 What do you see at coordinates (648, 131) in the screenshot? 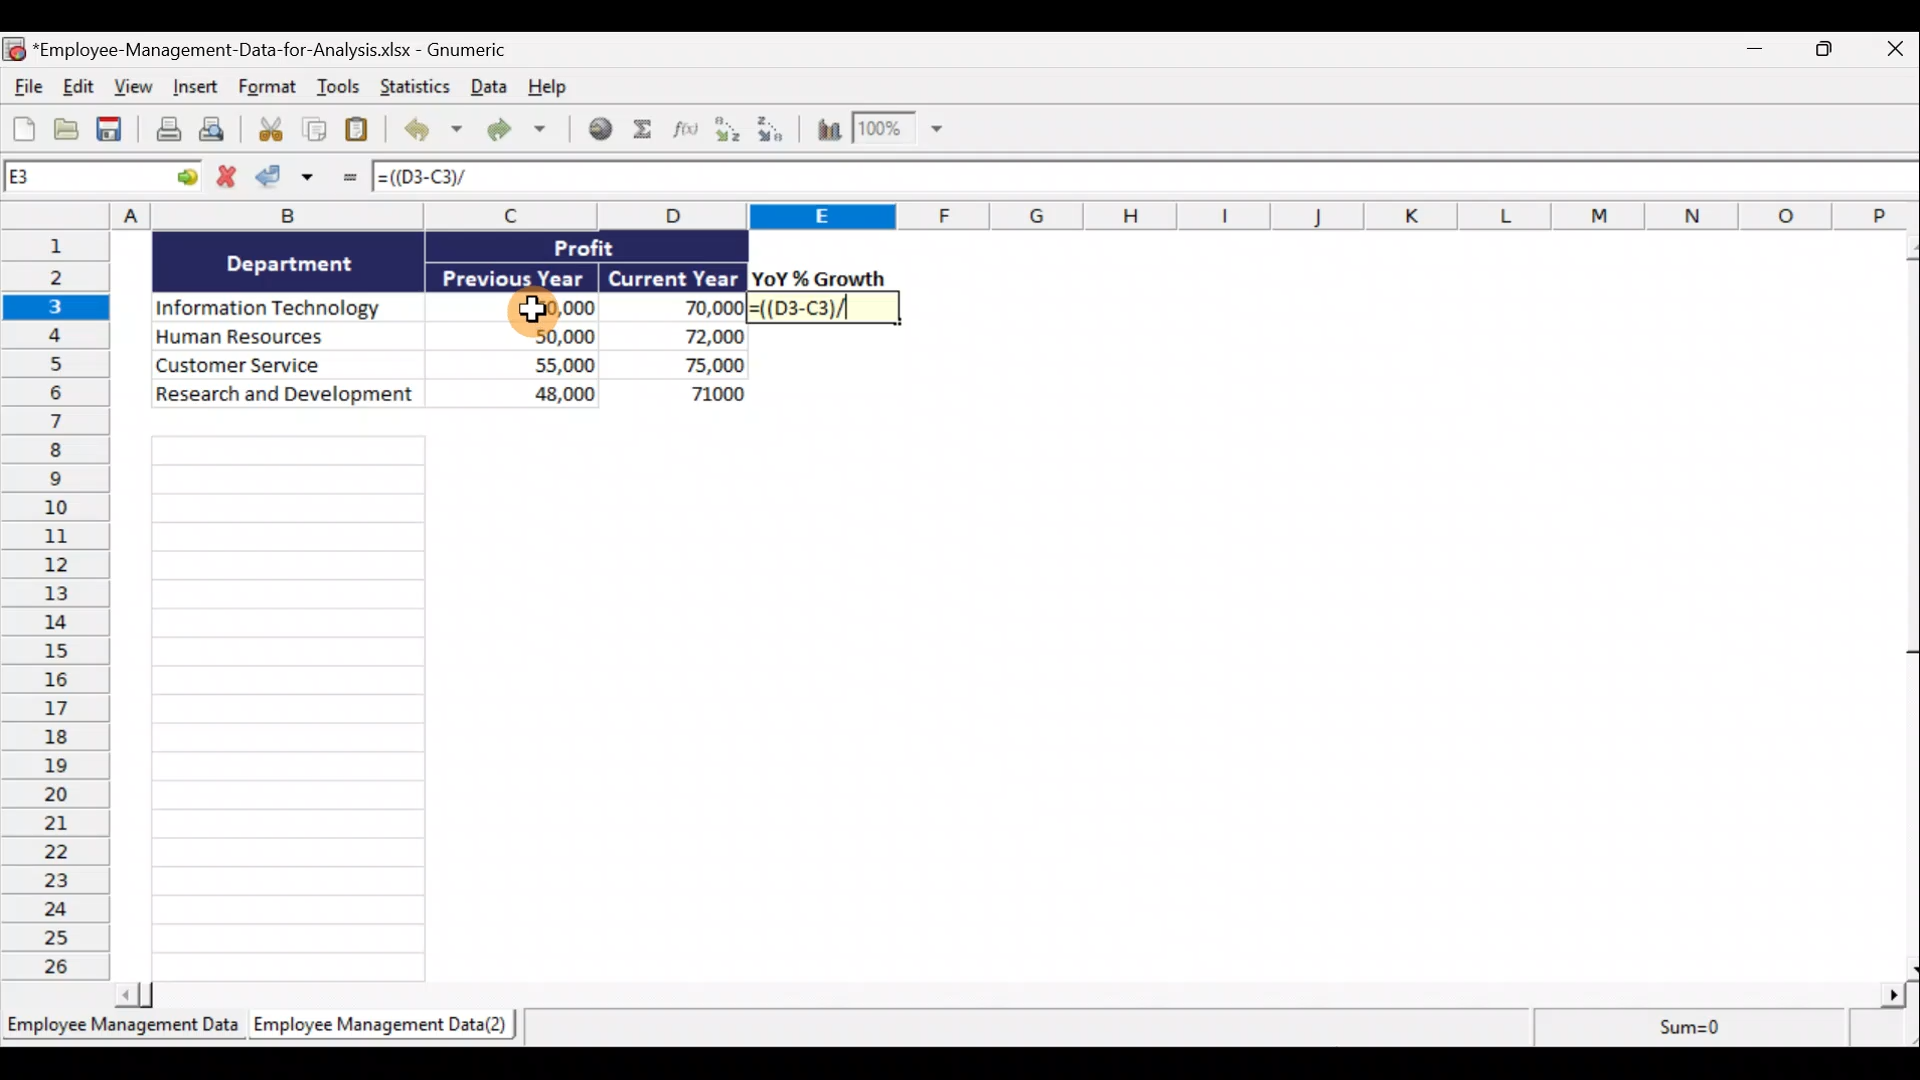
I see `Sum into the current cell` at bounding box center [648, 131].